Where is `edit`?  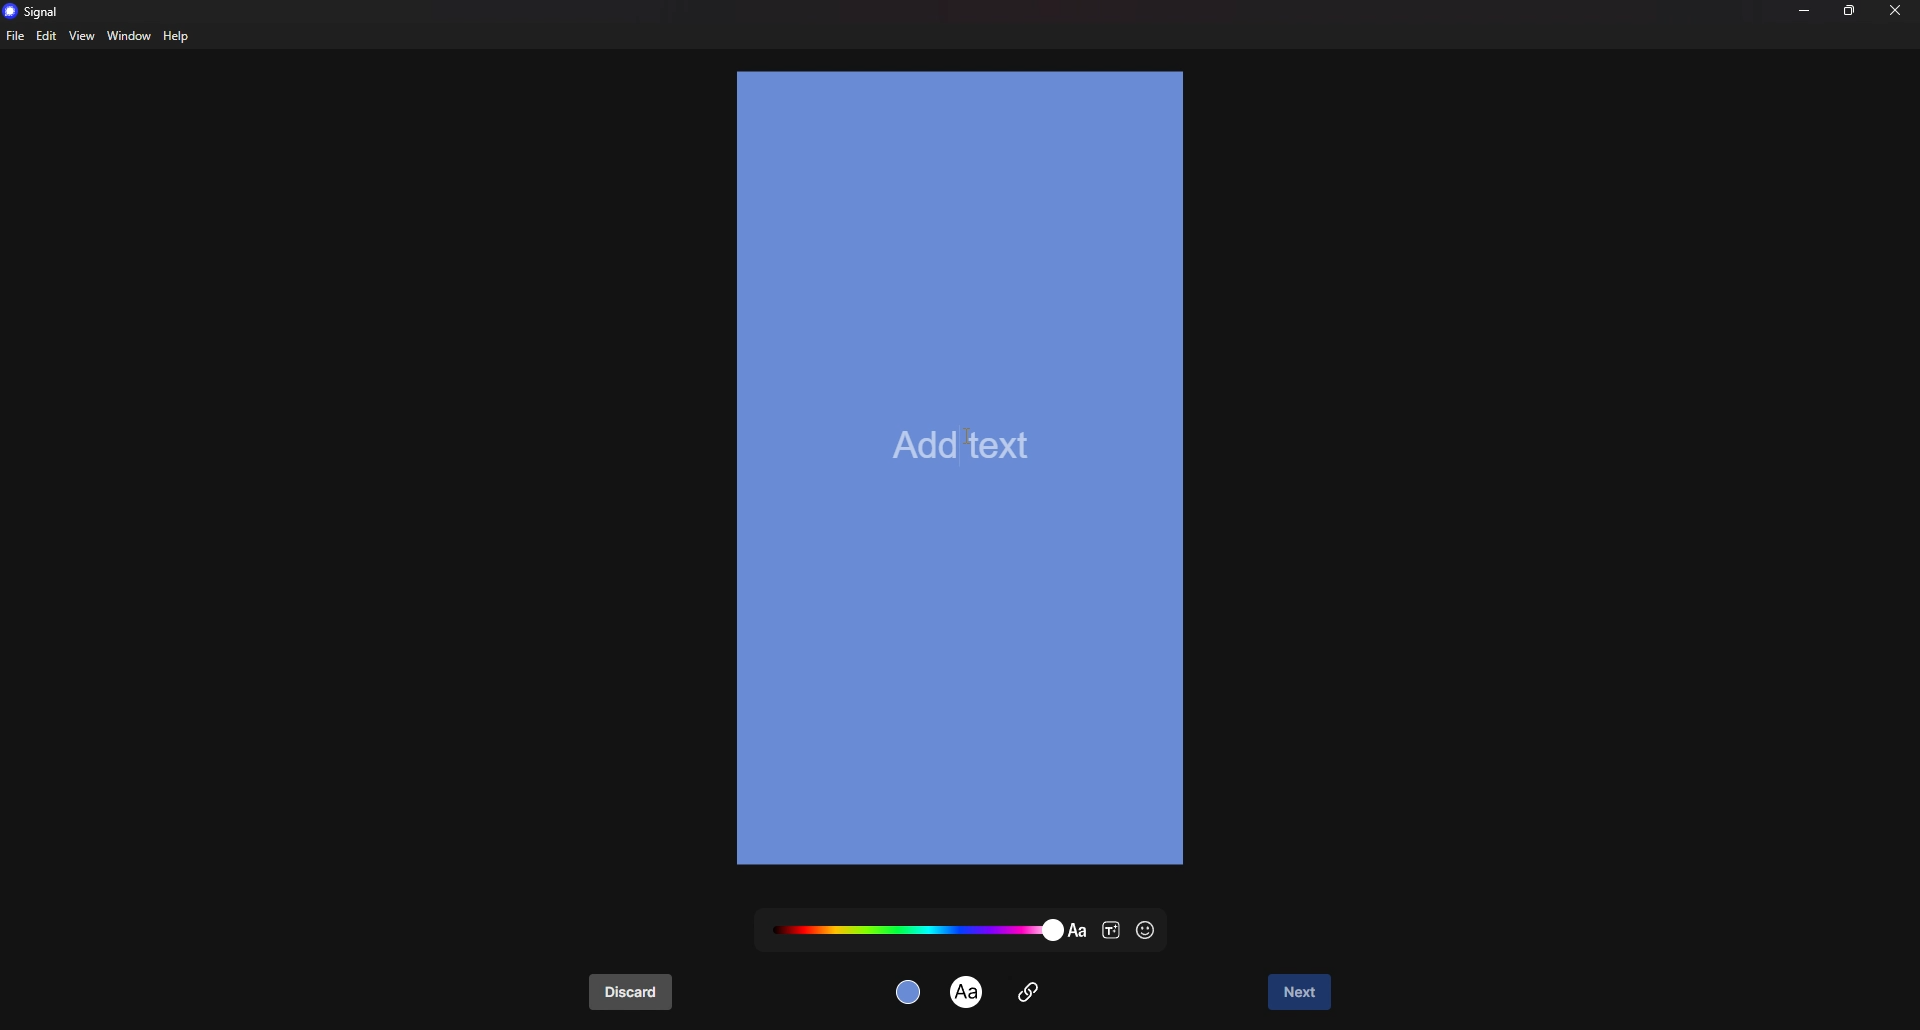 edit is located at coordinates (47, 36).